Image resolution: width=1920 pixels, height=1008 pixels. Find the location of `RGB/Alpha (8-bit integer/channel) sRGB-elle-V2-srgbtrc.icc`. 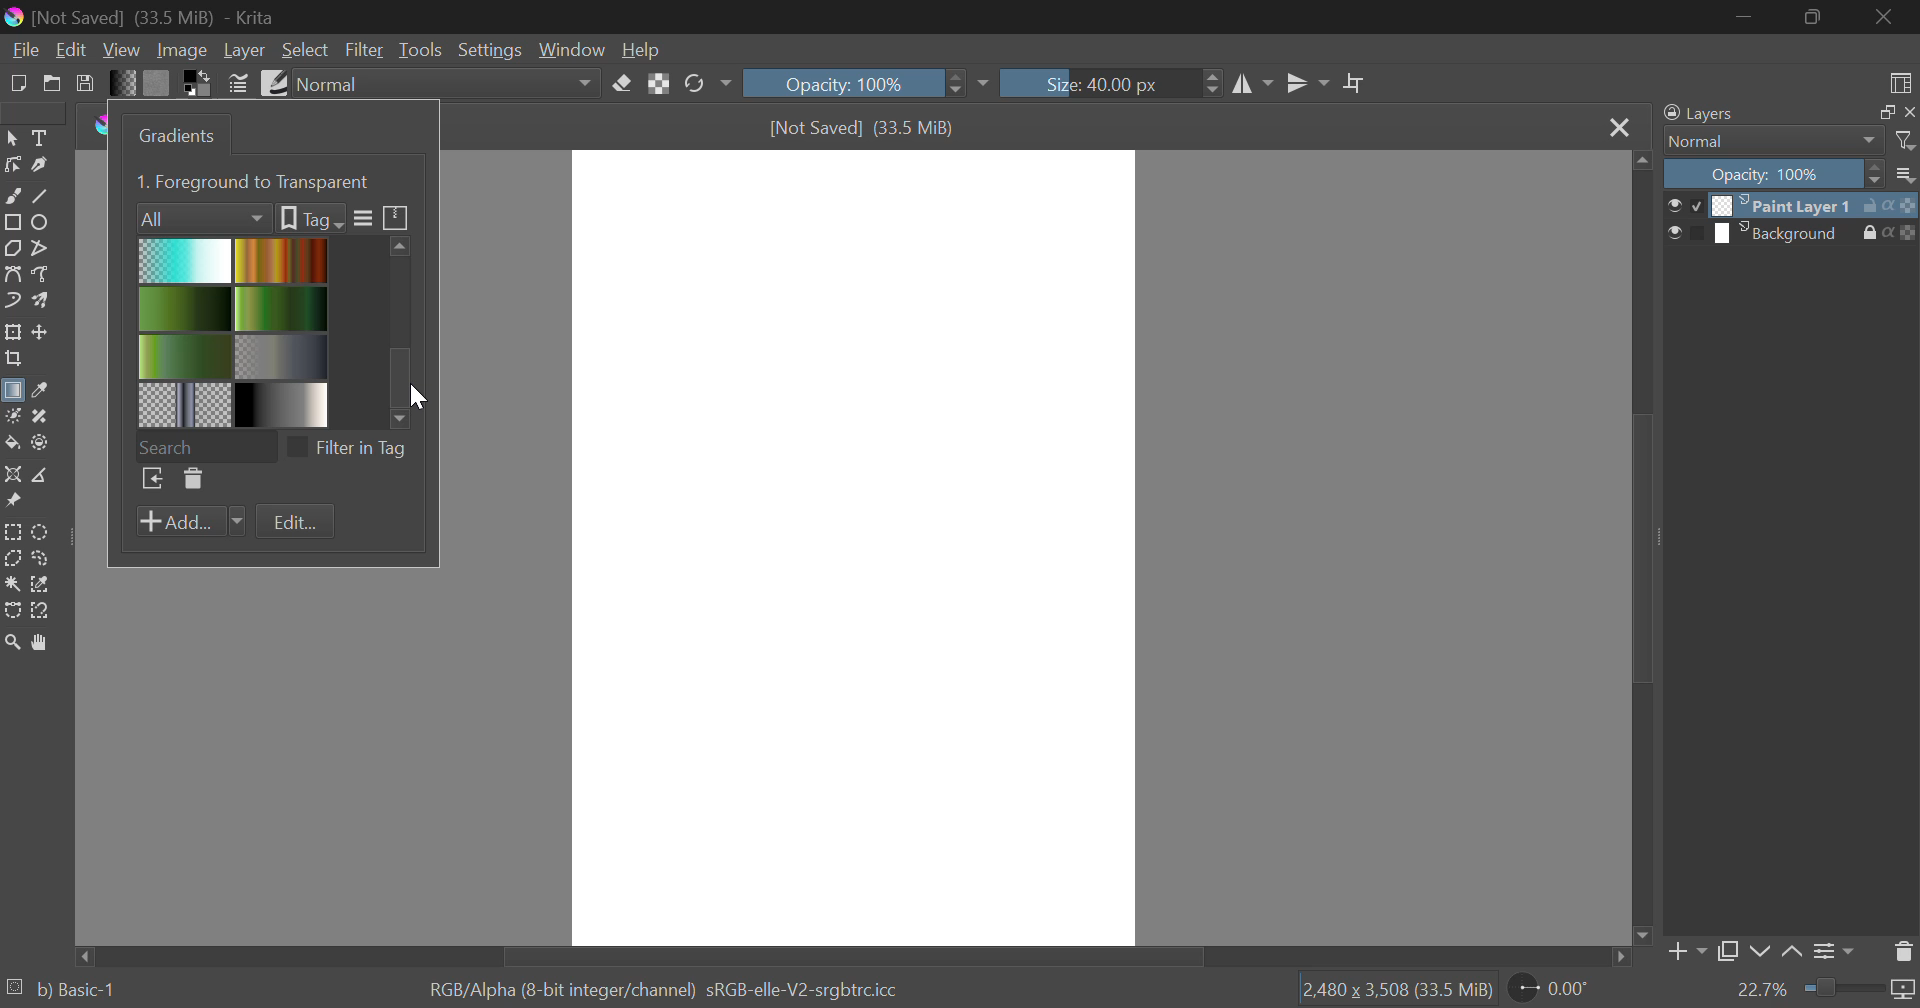

RGB/Alpha (8-bit integer/channel) sRGB-elle-V2-srgbtrc.icc is located at coordinates (671, 987).